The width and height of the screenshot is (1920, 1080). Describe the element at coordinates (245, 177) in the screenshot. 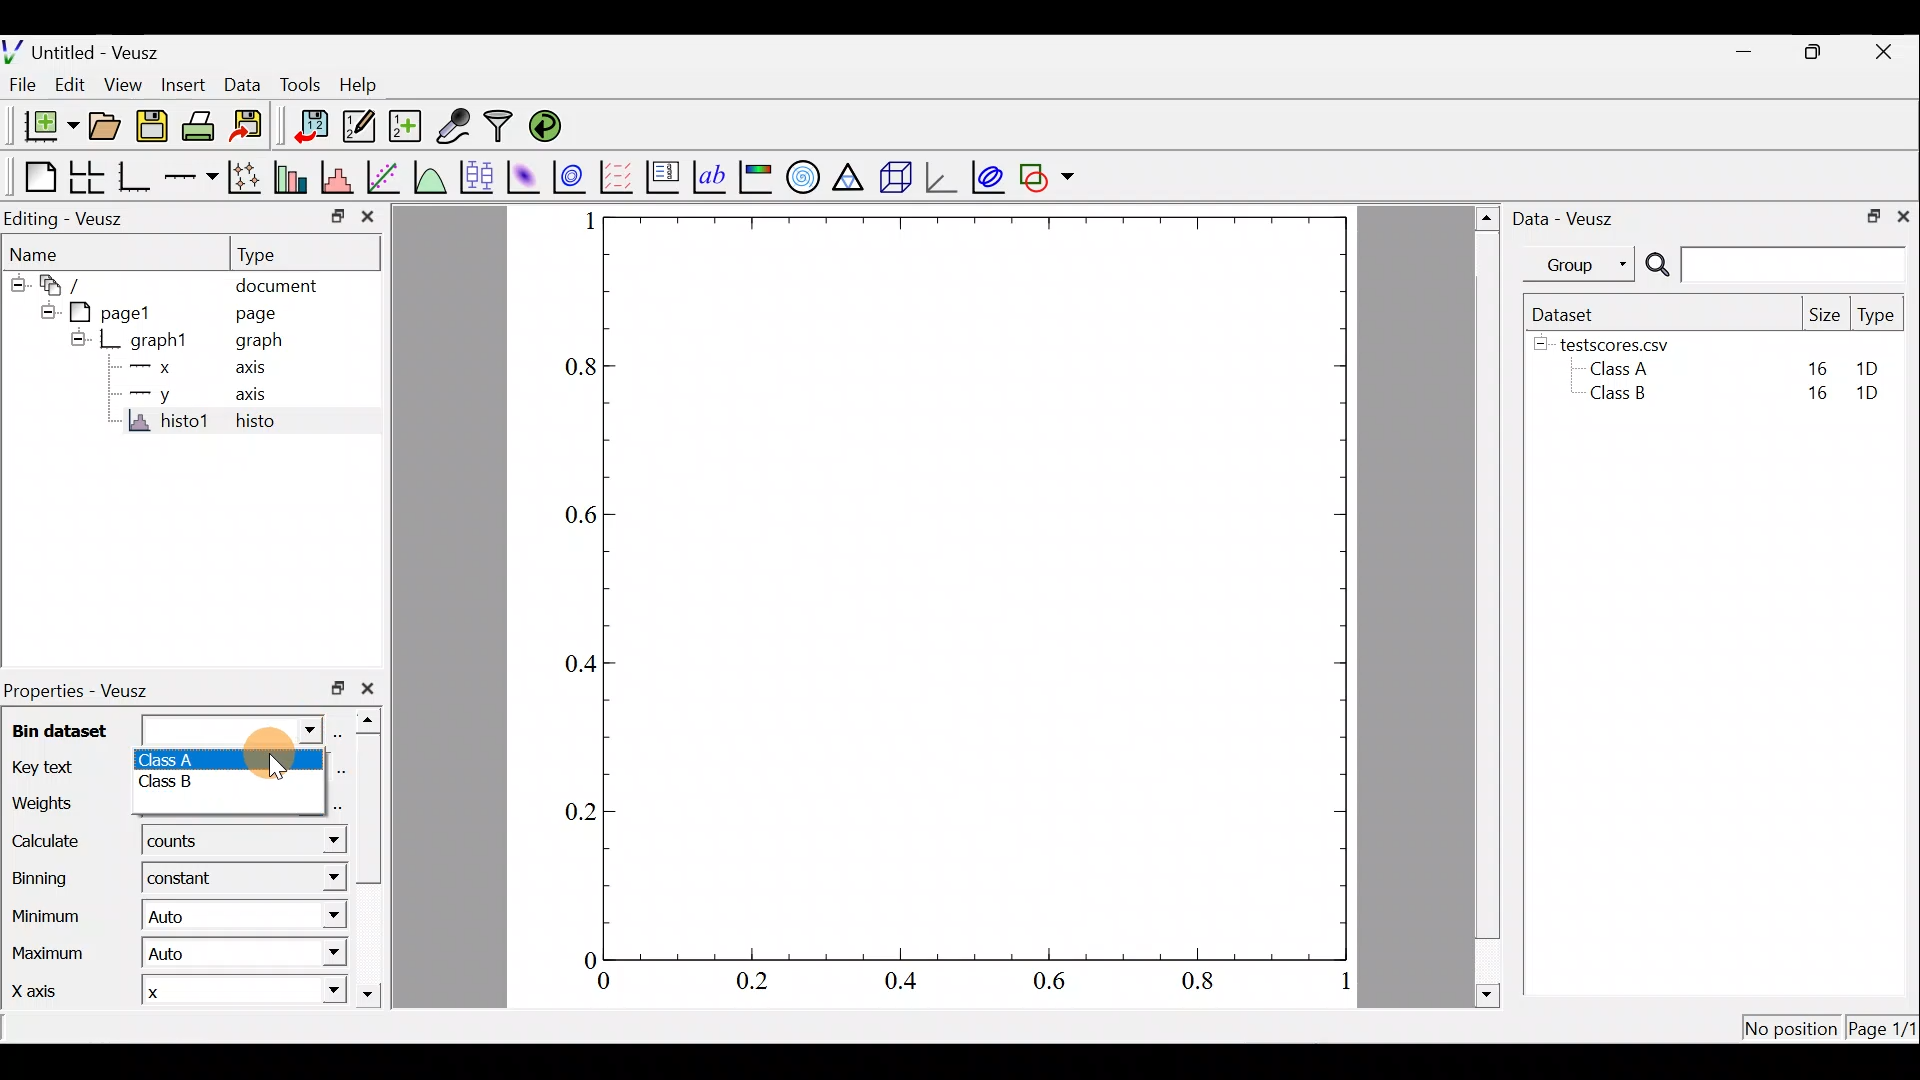

I see `Plot points with lines and error bars` at that location.